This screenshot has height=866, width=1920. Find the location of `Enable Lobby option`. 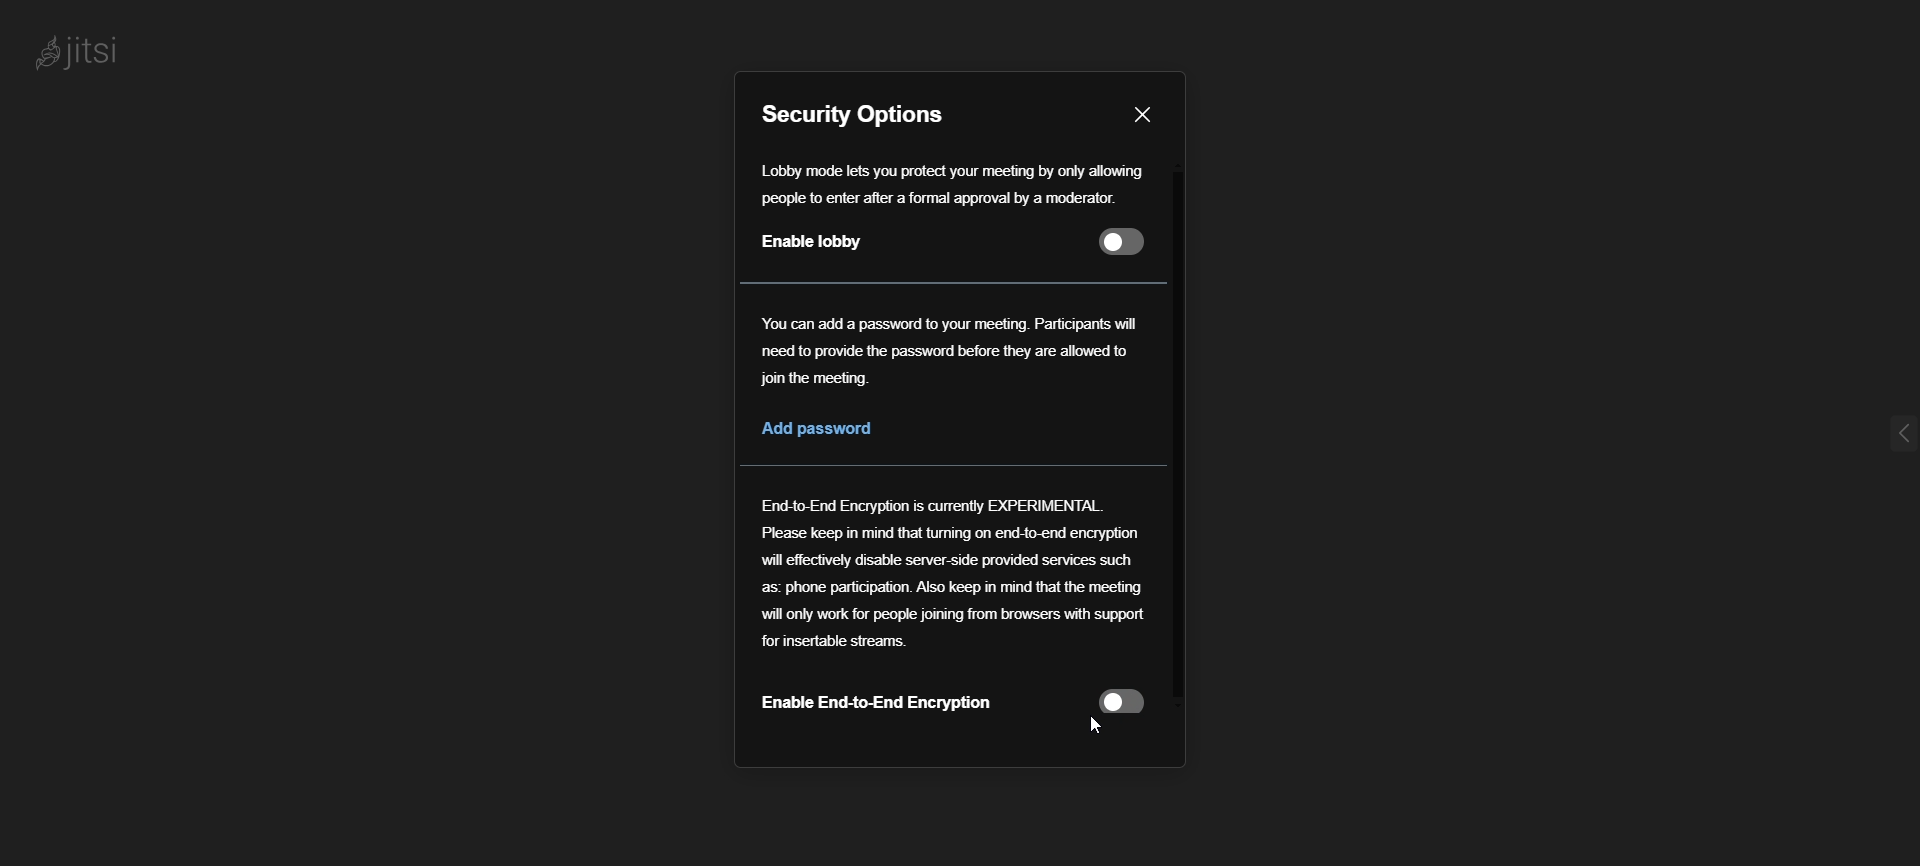

Enable Lobby option is located at coordinates (958, 246).